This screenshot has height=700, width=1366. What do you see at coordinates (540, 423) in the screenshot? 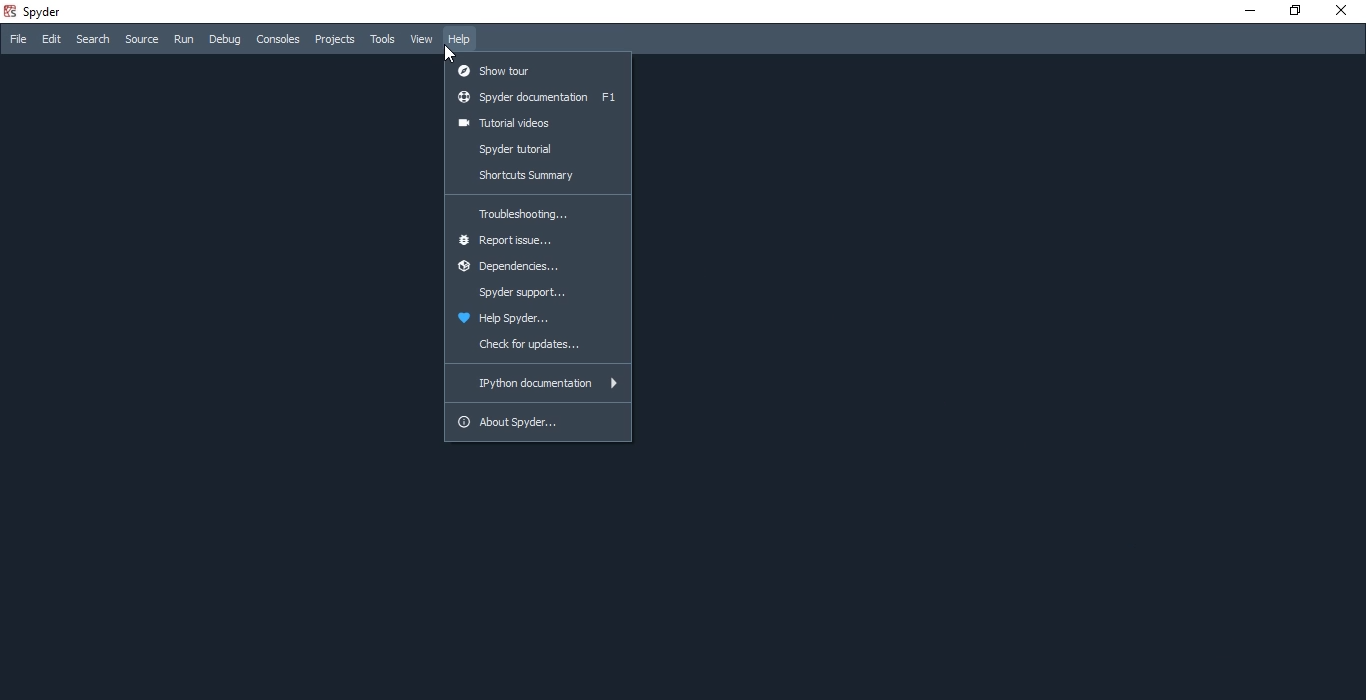
I see `about spyder` at bounding box center [540, 423].